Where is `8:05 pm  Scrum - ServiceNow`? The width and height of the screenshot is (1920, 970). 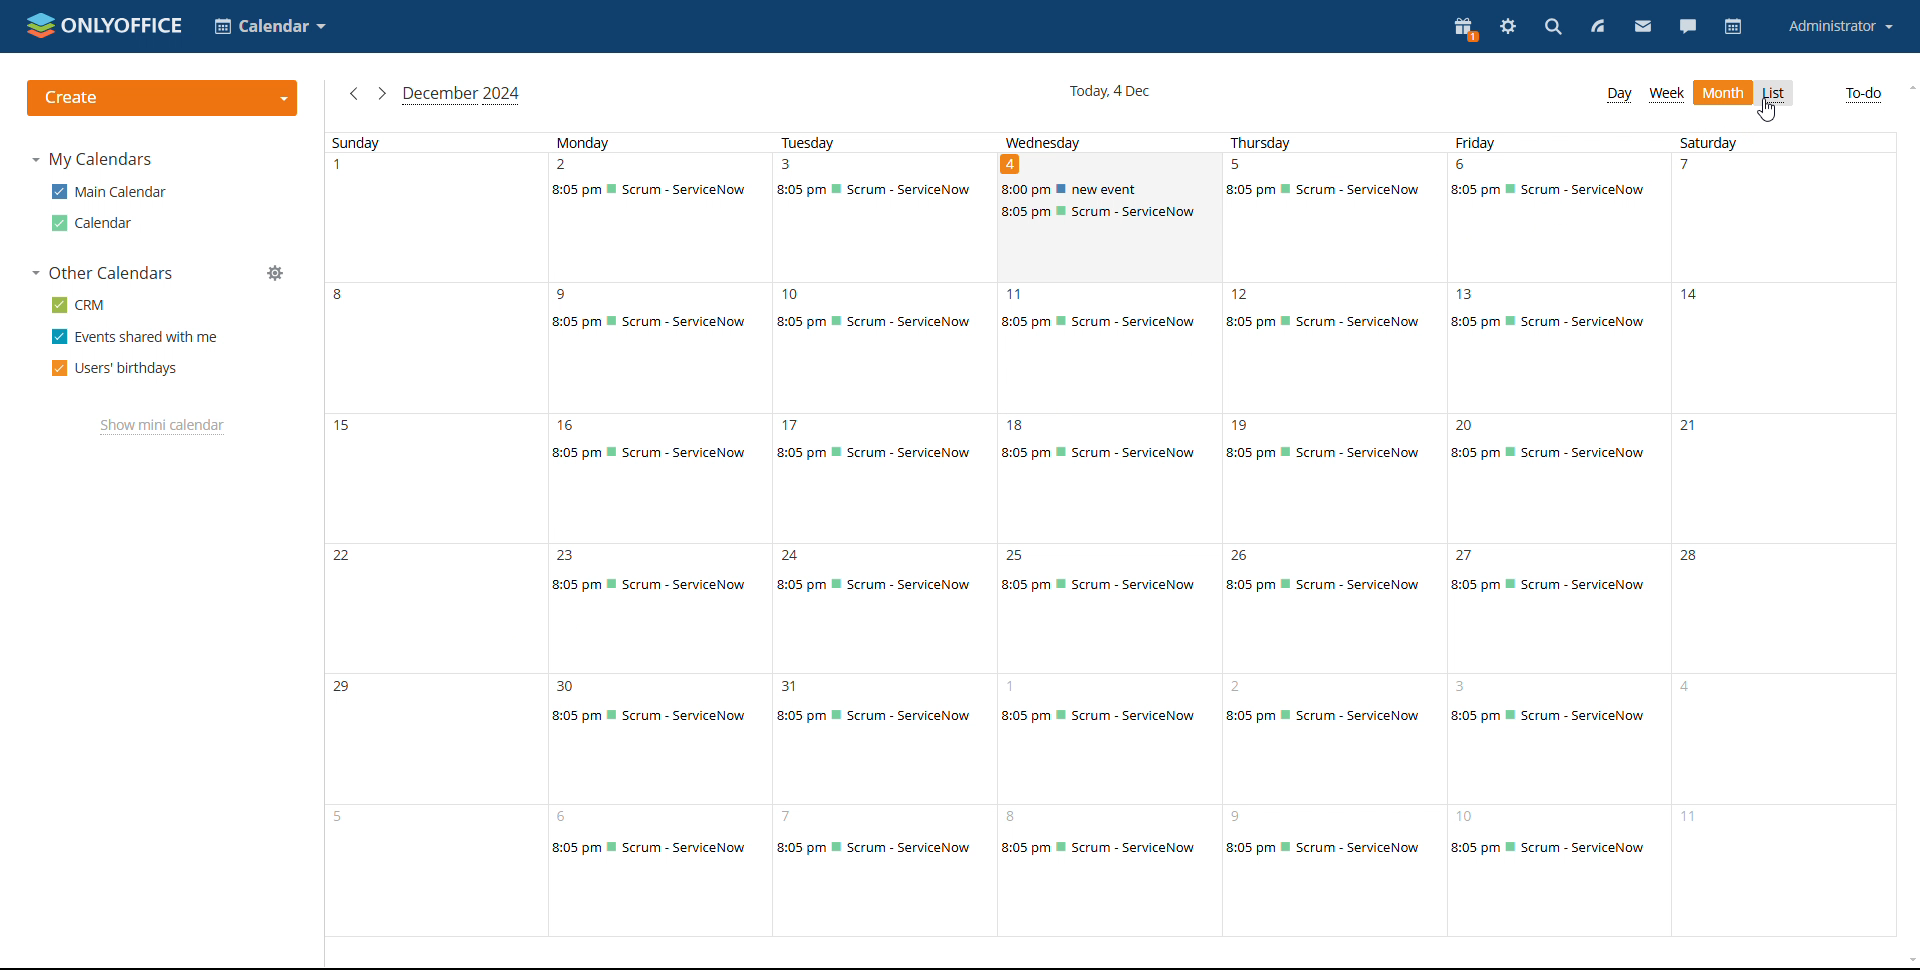 8:05 pm  Scrum - ServiceNow is located at coordinates (655, 191).